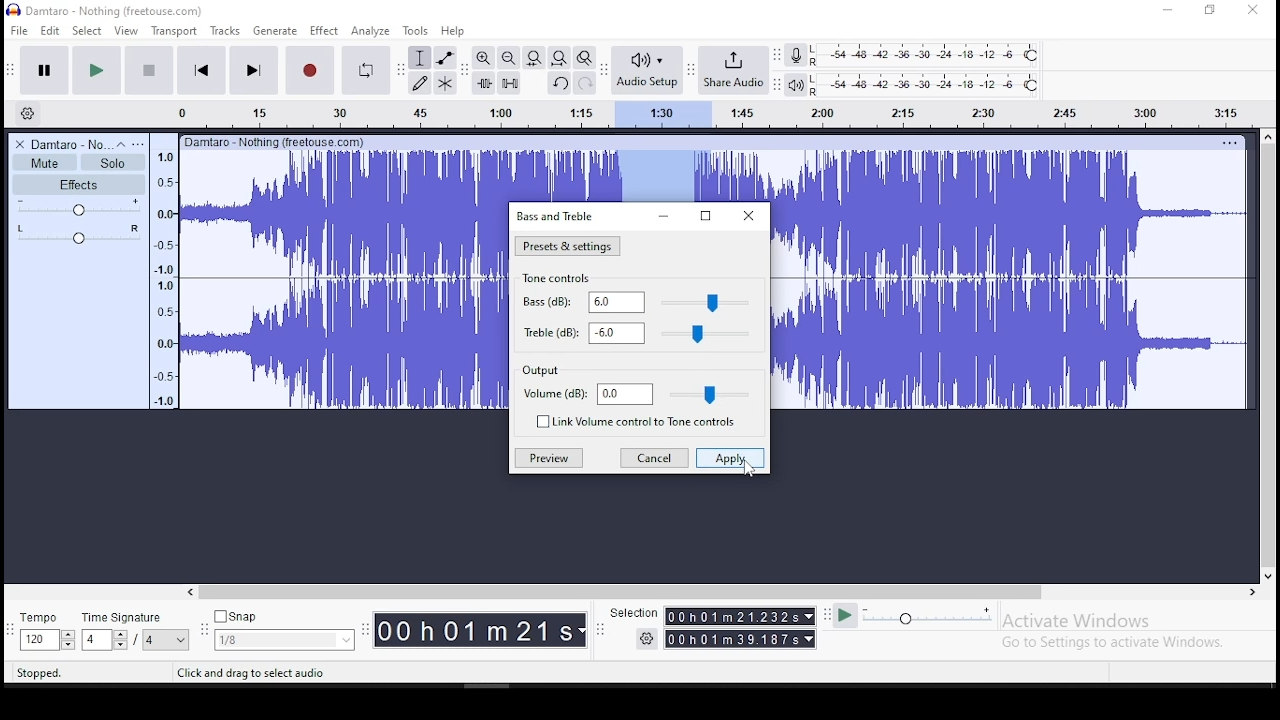 The width and height of the screenshot is (1280, 720). I want to click on zoom toggle, so click(583, 59).